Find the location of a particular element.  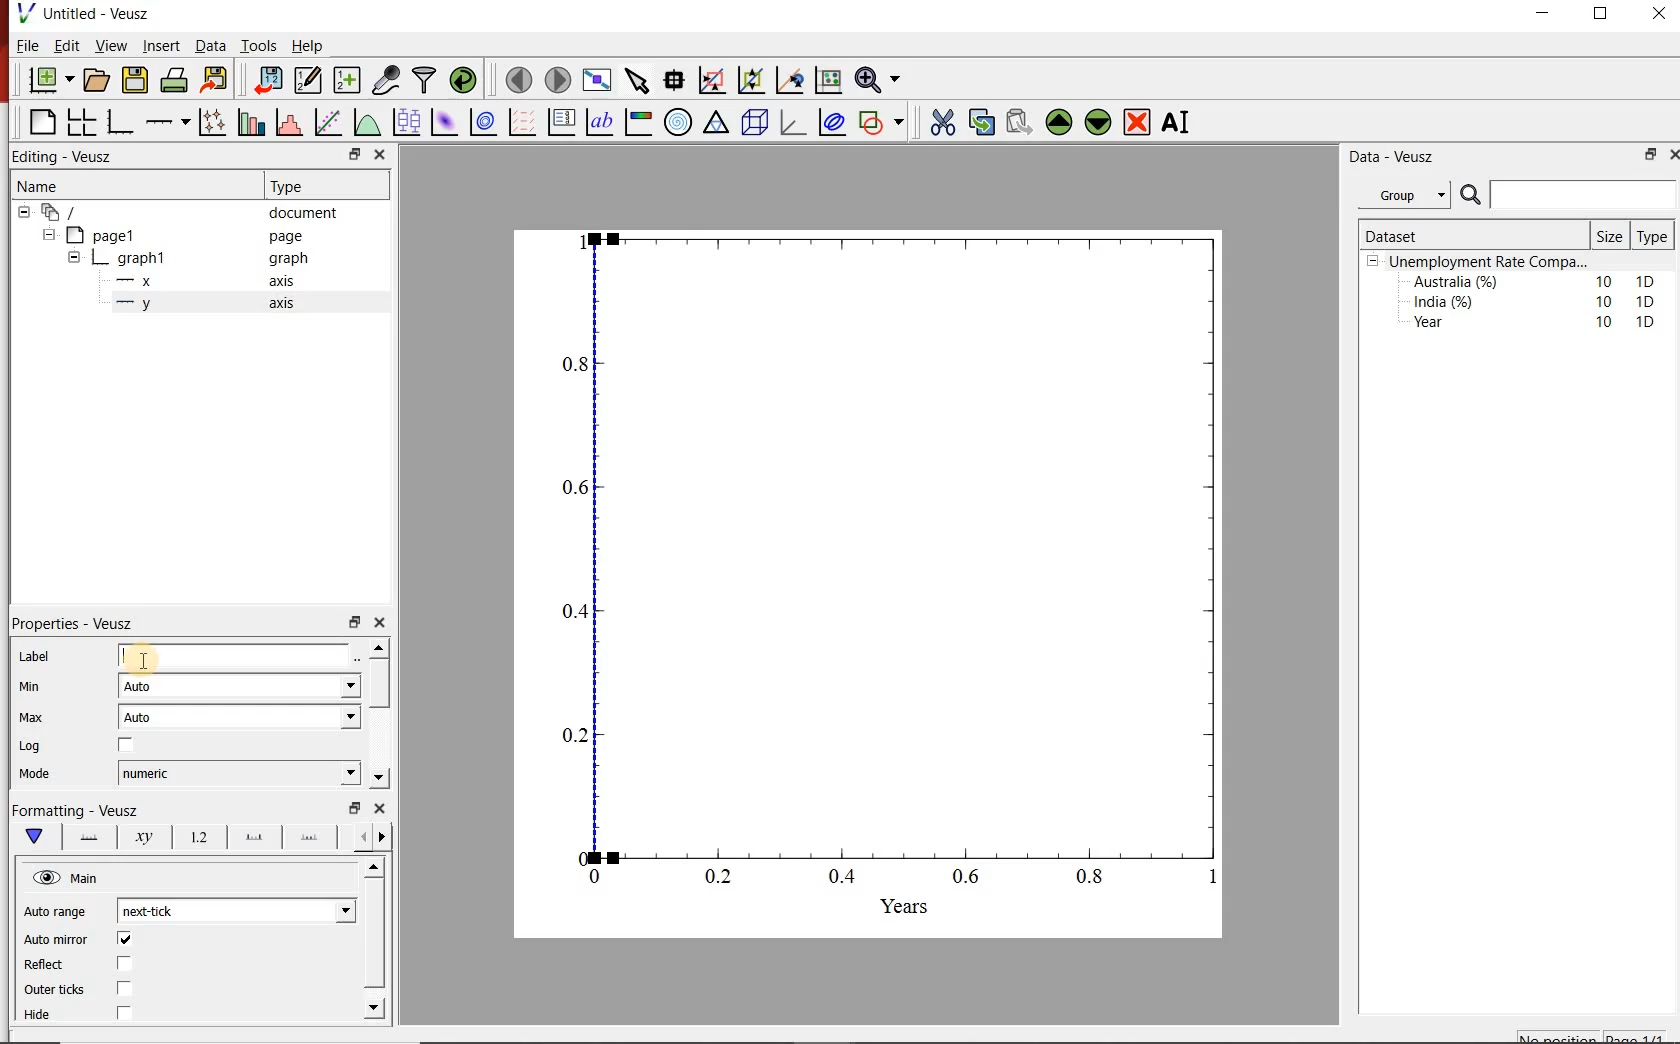

checkbox is located at coordinates (127, 964).